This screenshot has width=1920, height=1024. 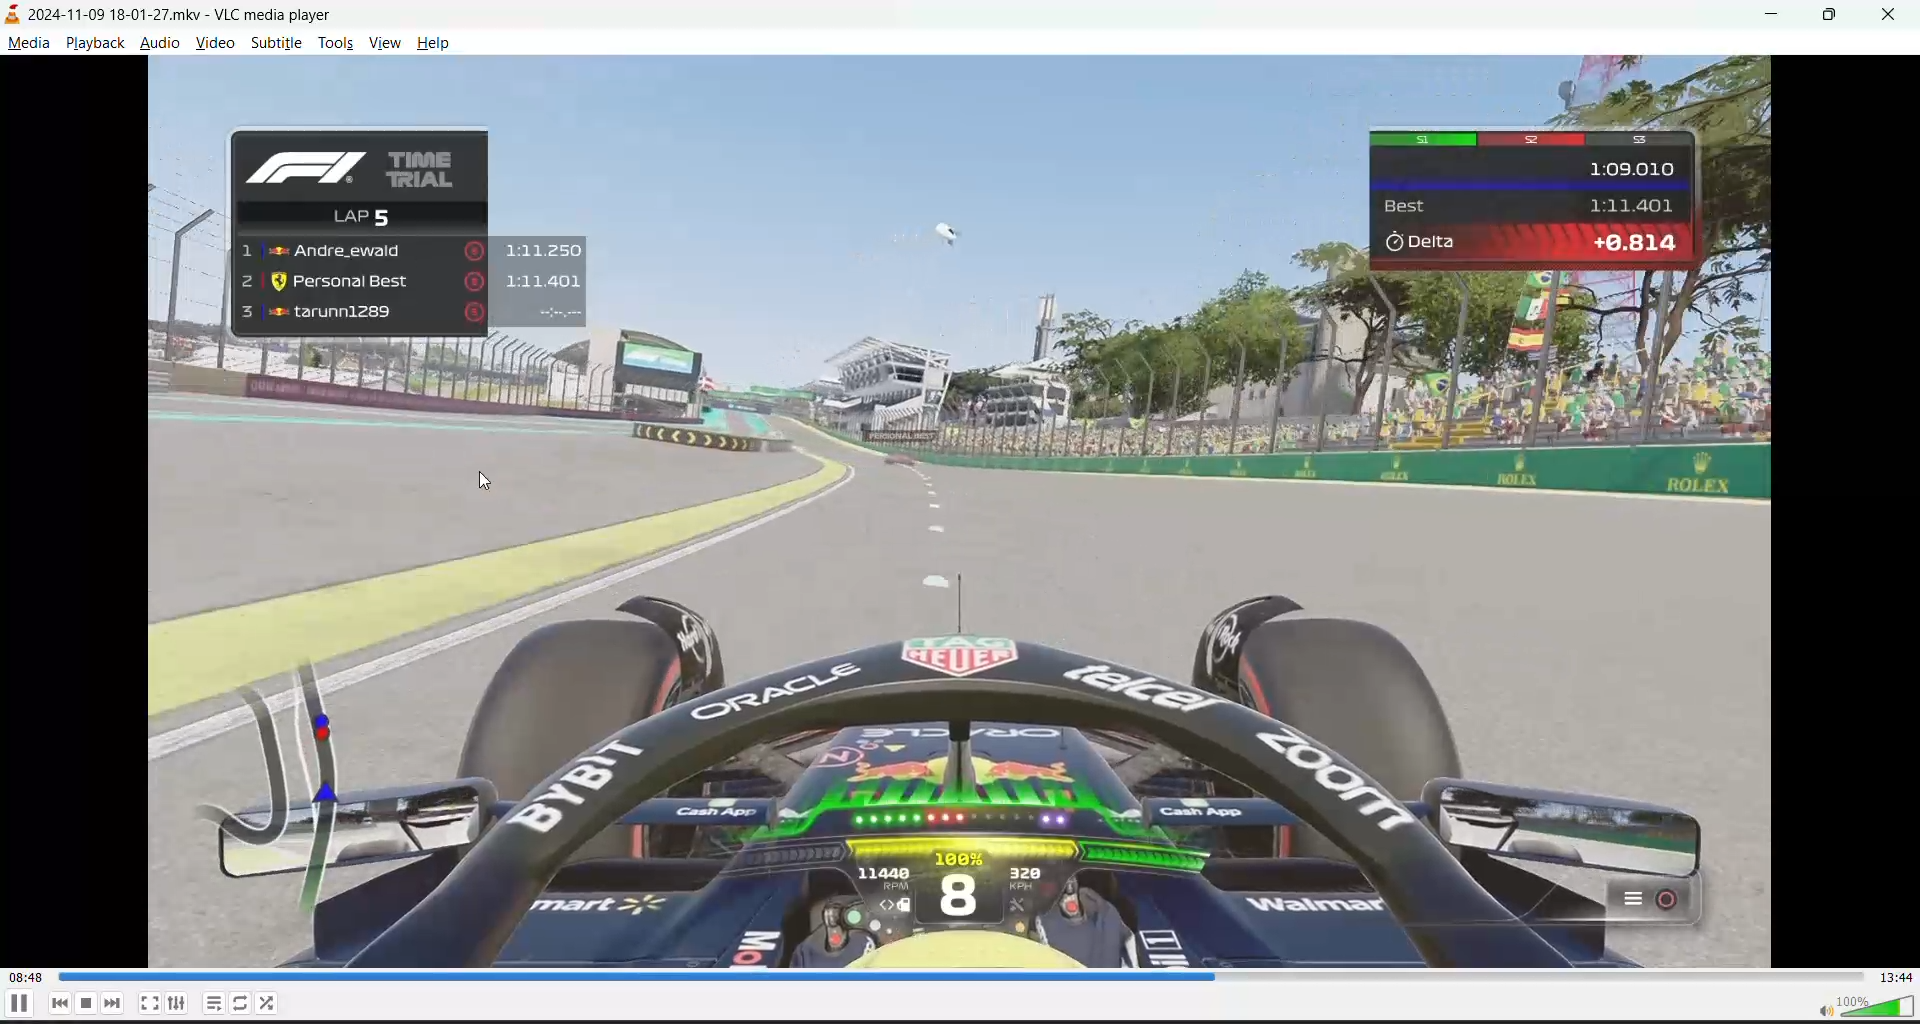 What do you see at coordinates (958, 506) in the screenshot?
I see `preview` at bounding box center [958, 506].